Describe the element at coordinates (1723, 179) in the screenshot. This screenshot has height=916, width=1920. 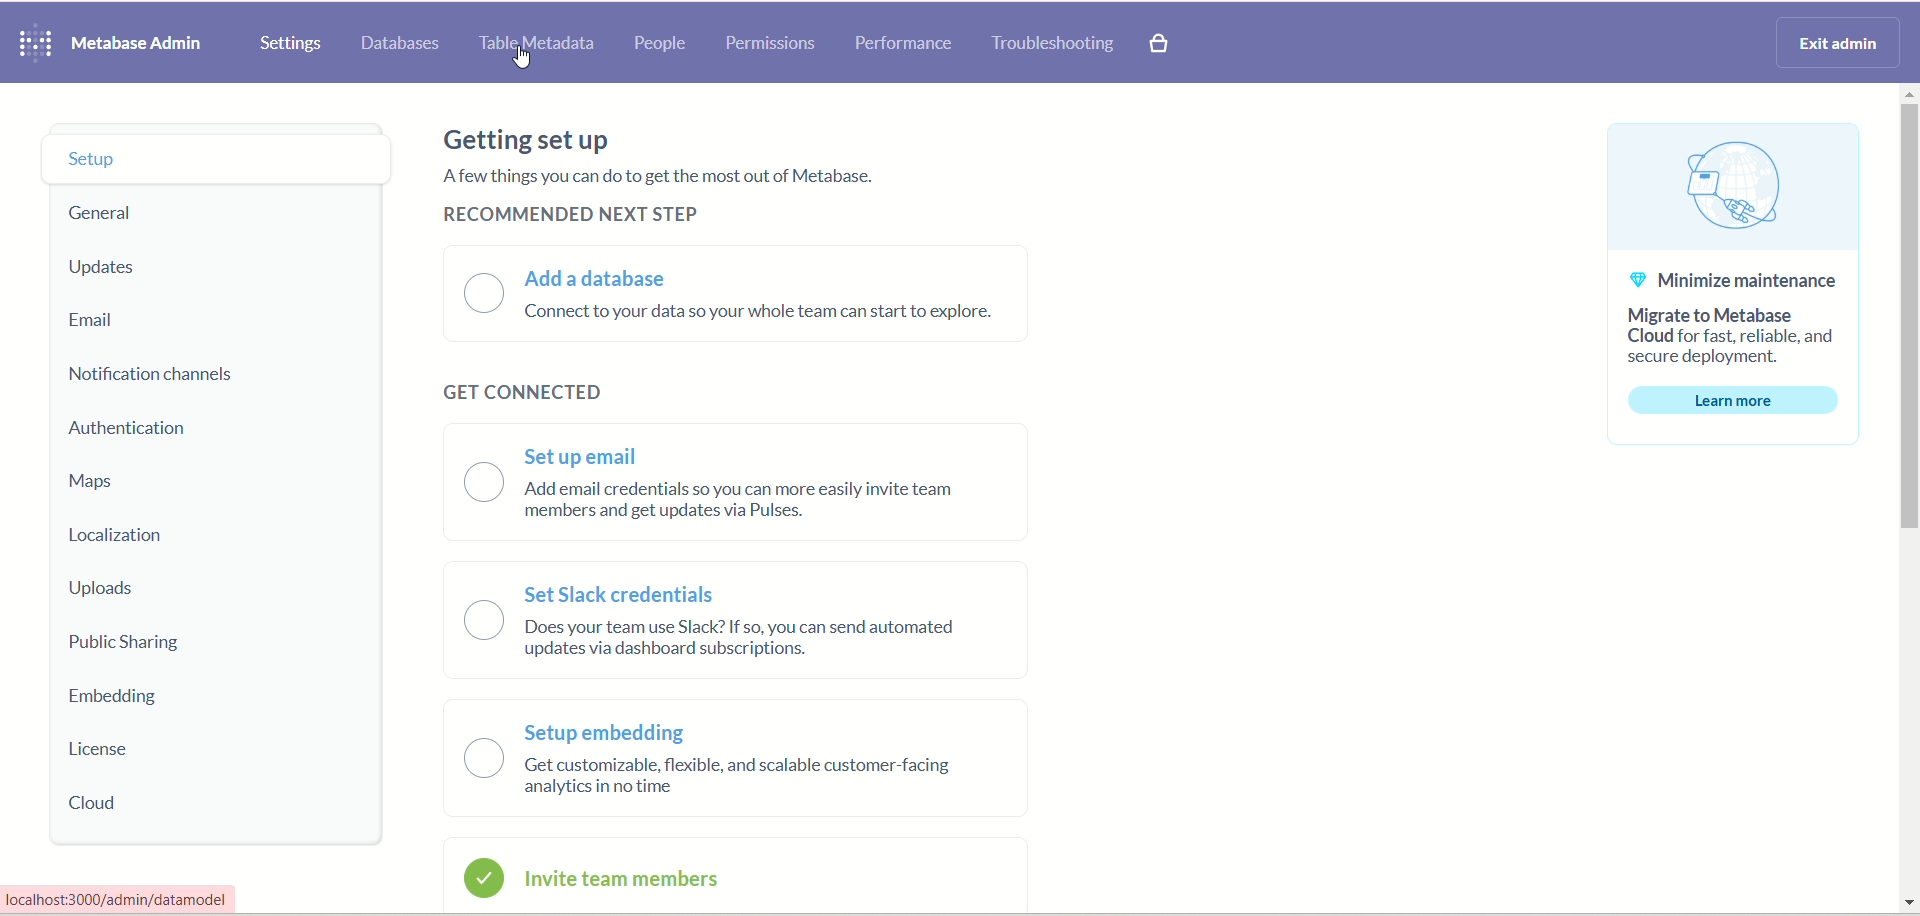
I see `cloud connectivity graphic` at that location.